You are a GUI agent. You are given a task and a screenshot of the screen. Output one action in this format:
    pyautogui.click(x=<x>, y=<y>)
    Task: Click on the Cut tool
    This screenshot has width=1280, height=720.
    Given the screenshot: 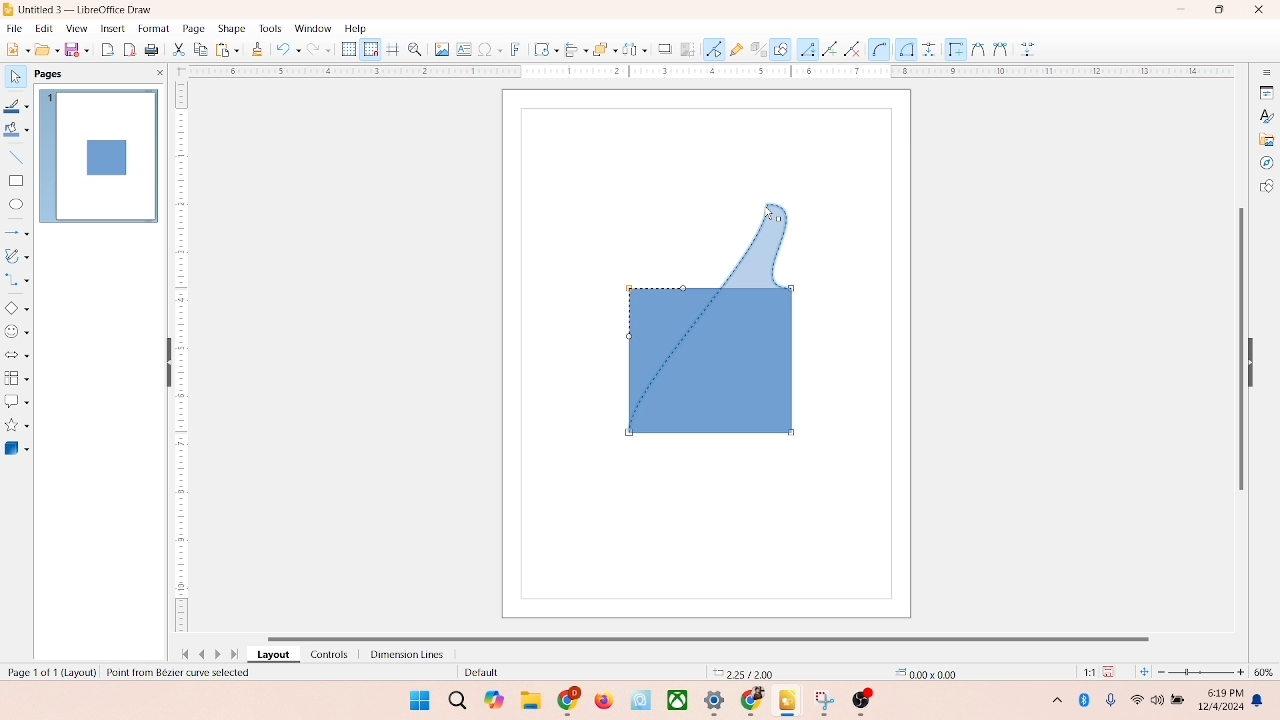 What is the action you would take?
    pyautogui.click(x=973, y=48)
    